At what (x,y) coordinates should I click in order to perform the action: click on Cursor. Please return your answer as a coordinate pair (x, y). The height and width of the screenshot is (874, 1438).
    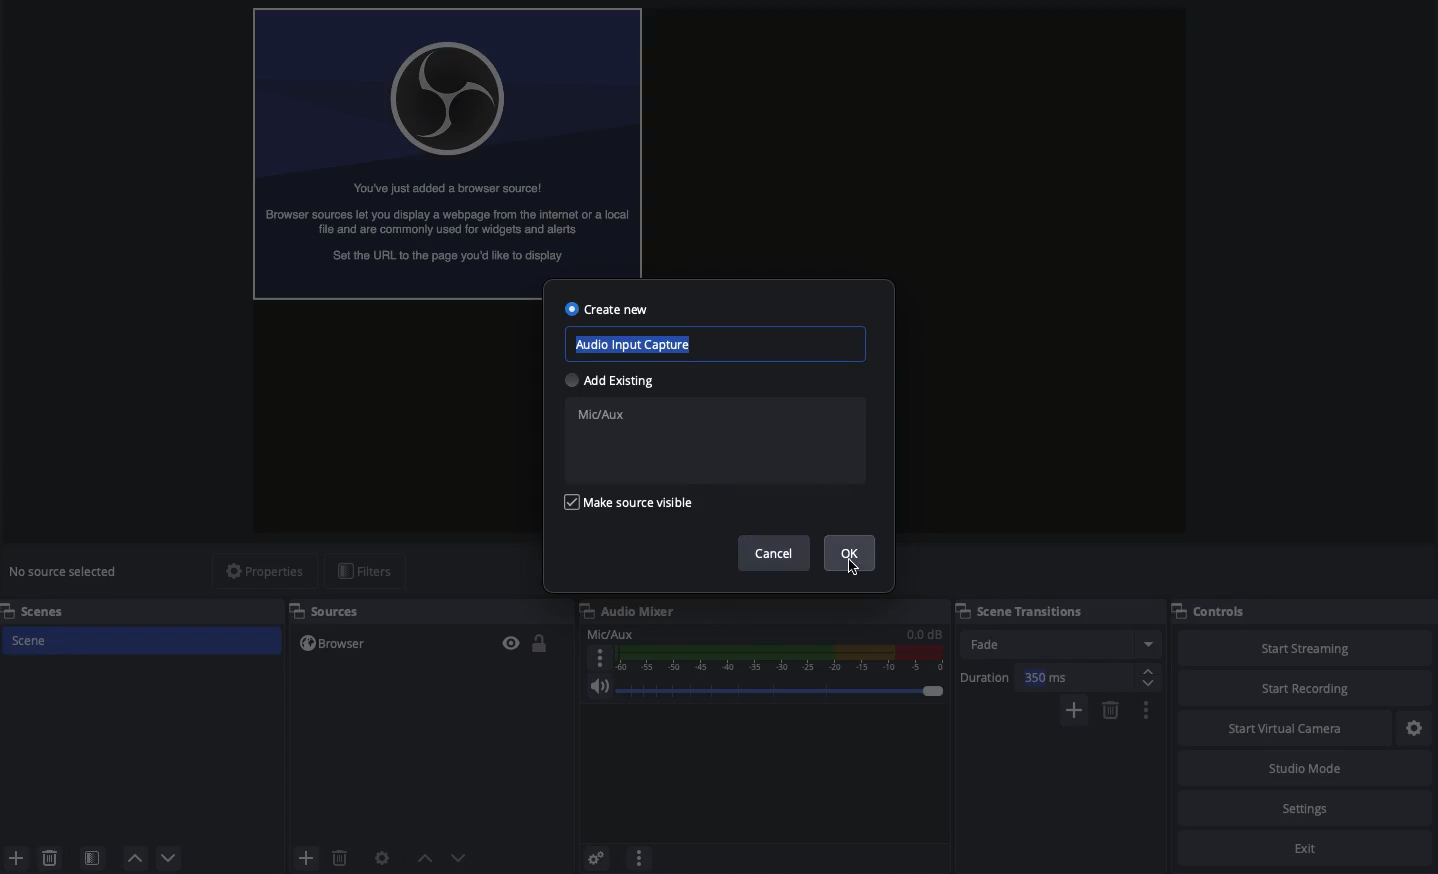
    Looking at the image, I should click on (859, 569).